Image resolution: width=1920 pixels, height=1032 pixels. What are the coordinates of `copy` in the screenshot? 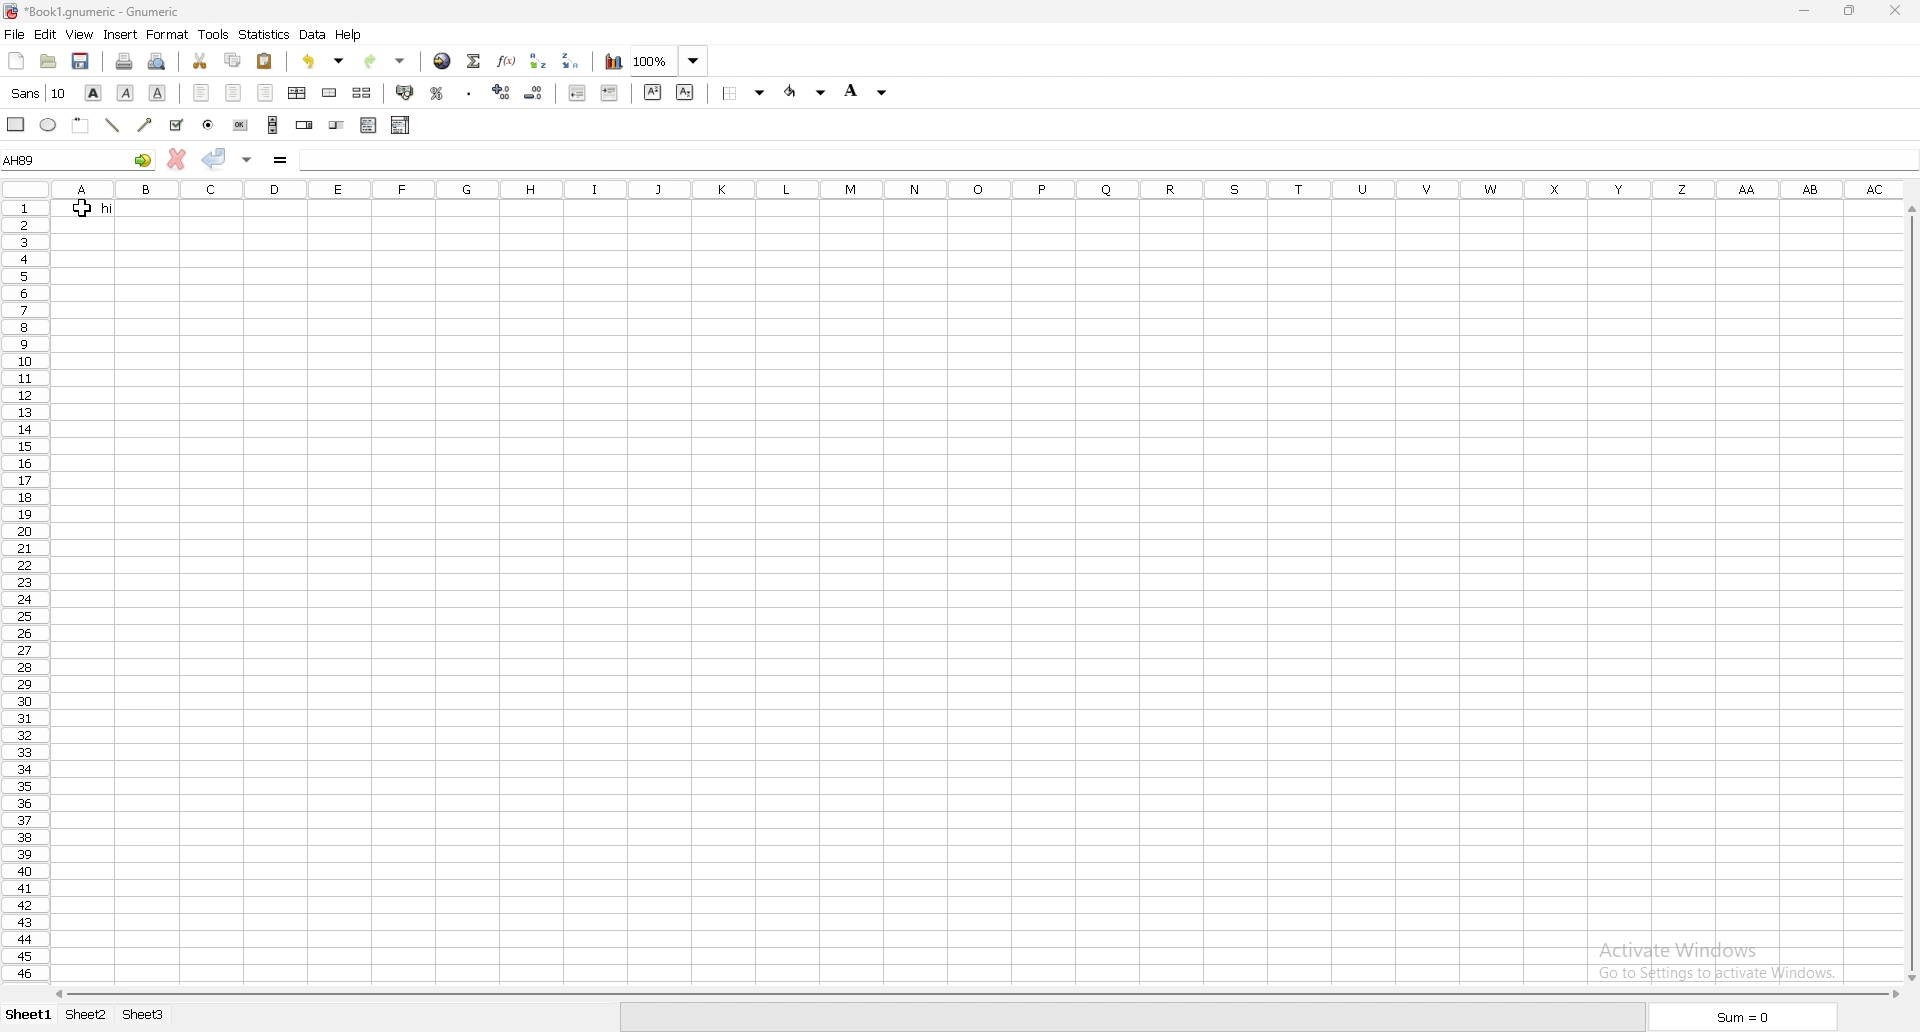 It's located at (232, 61).